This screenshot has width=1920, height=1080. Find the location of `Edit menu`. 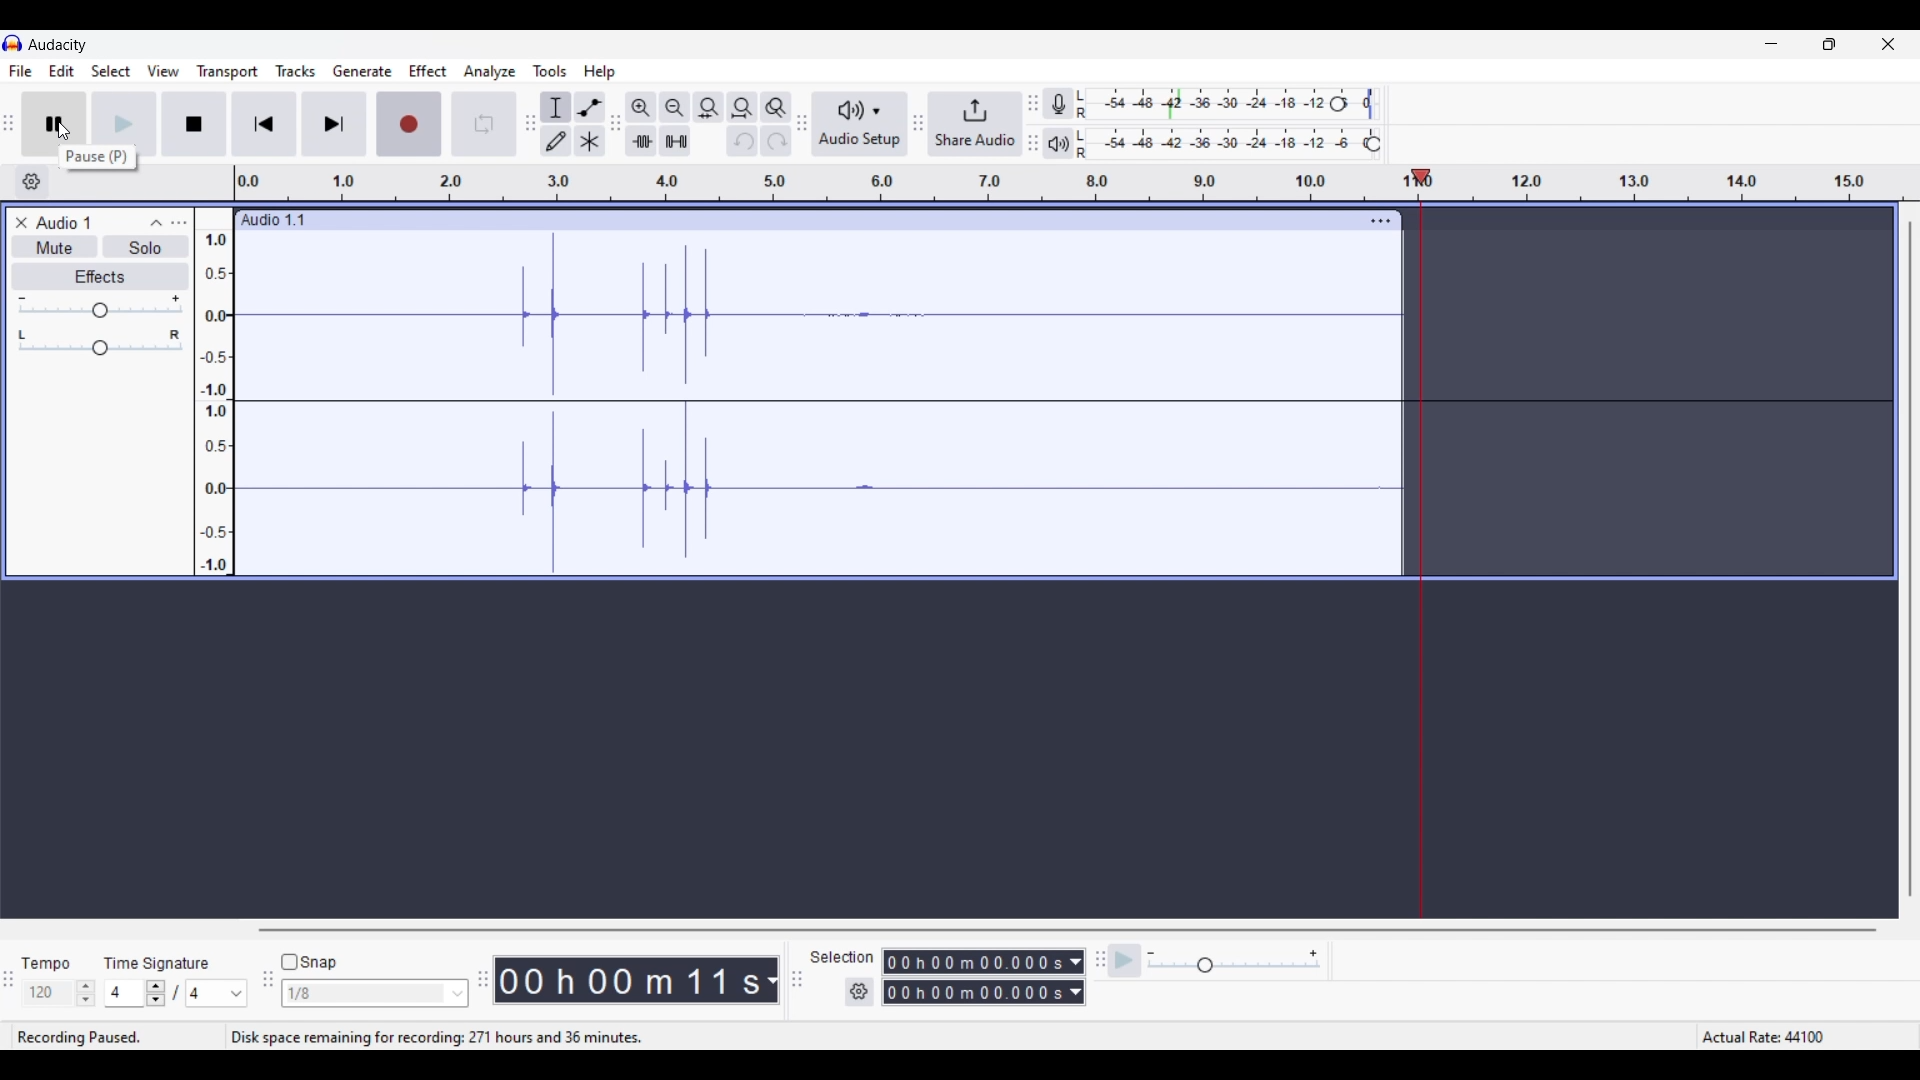

Edit menu is located at coordinates (62, 71).